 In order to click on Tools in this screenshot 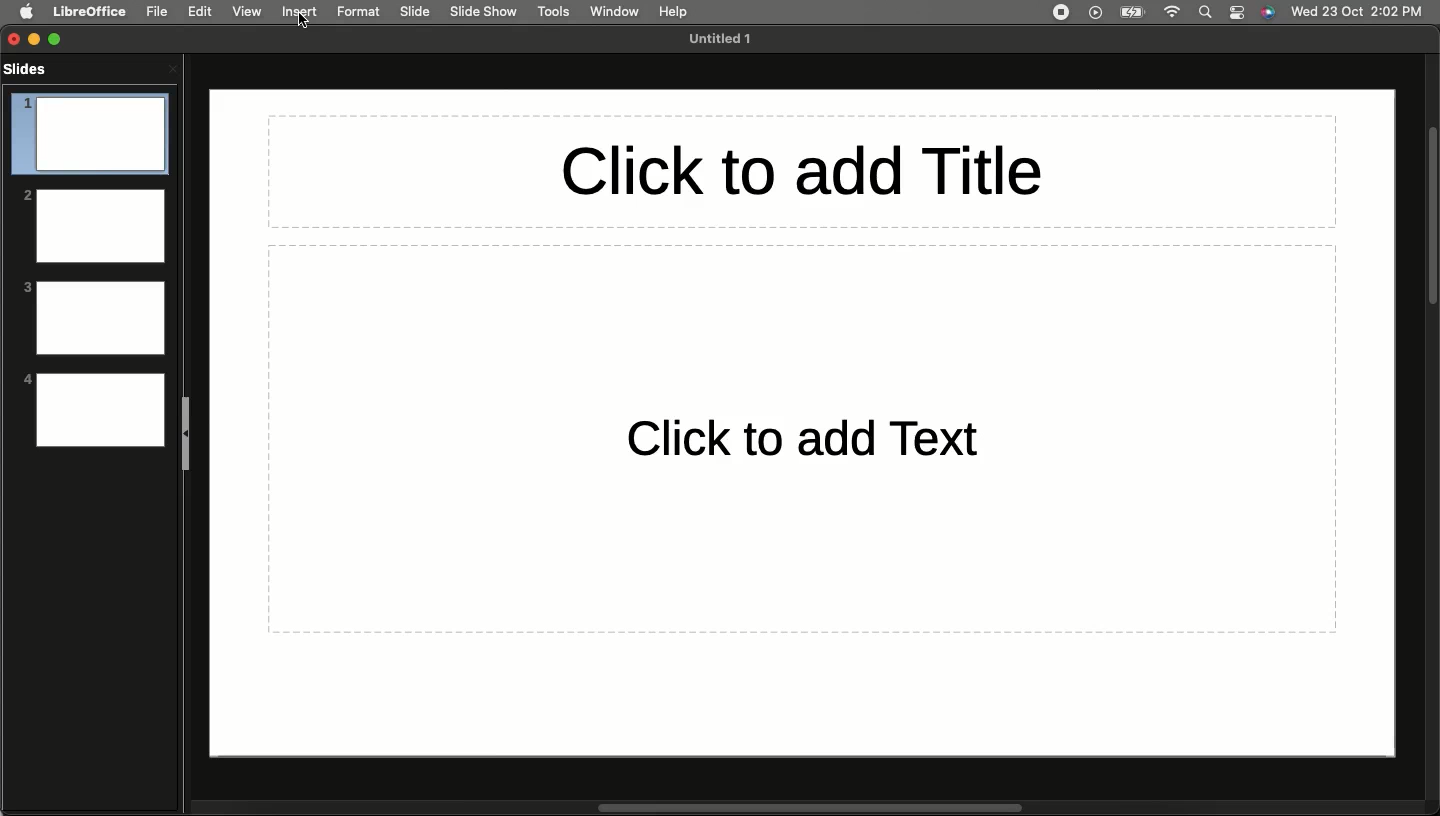, I will do `click(553, 12)`.